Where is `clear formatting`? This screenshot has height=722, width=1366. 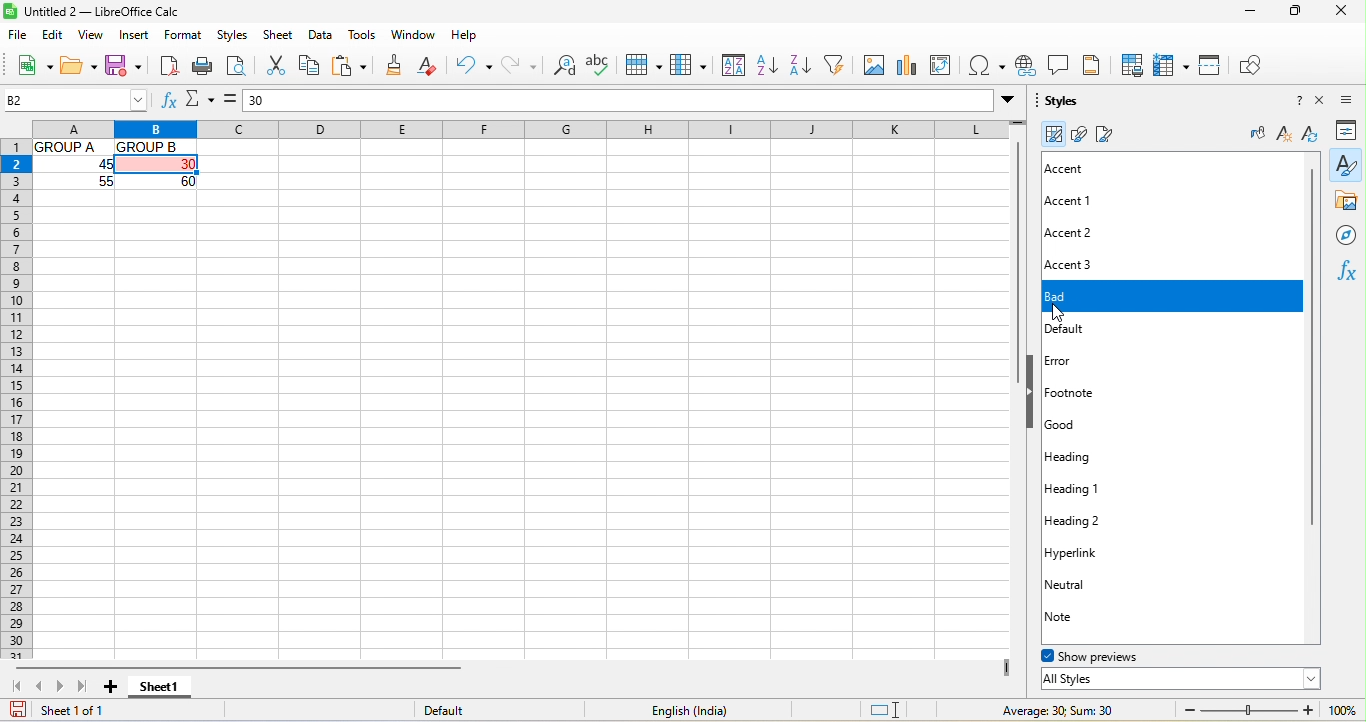
clear formatting is located at coordinates (436, 65).